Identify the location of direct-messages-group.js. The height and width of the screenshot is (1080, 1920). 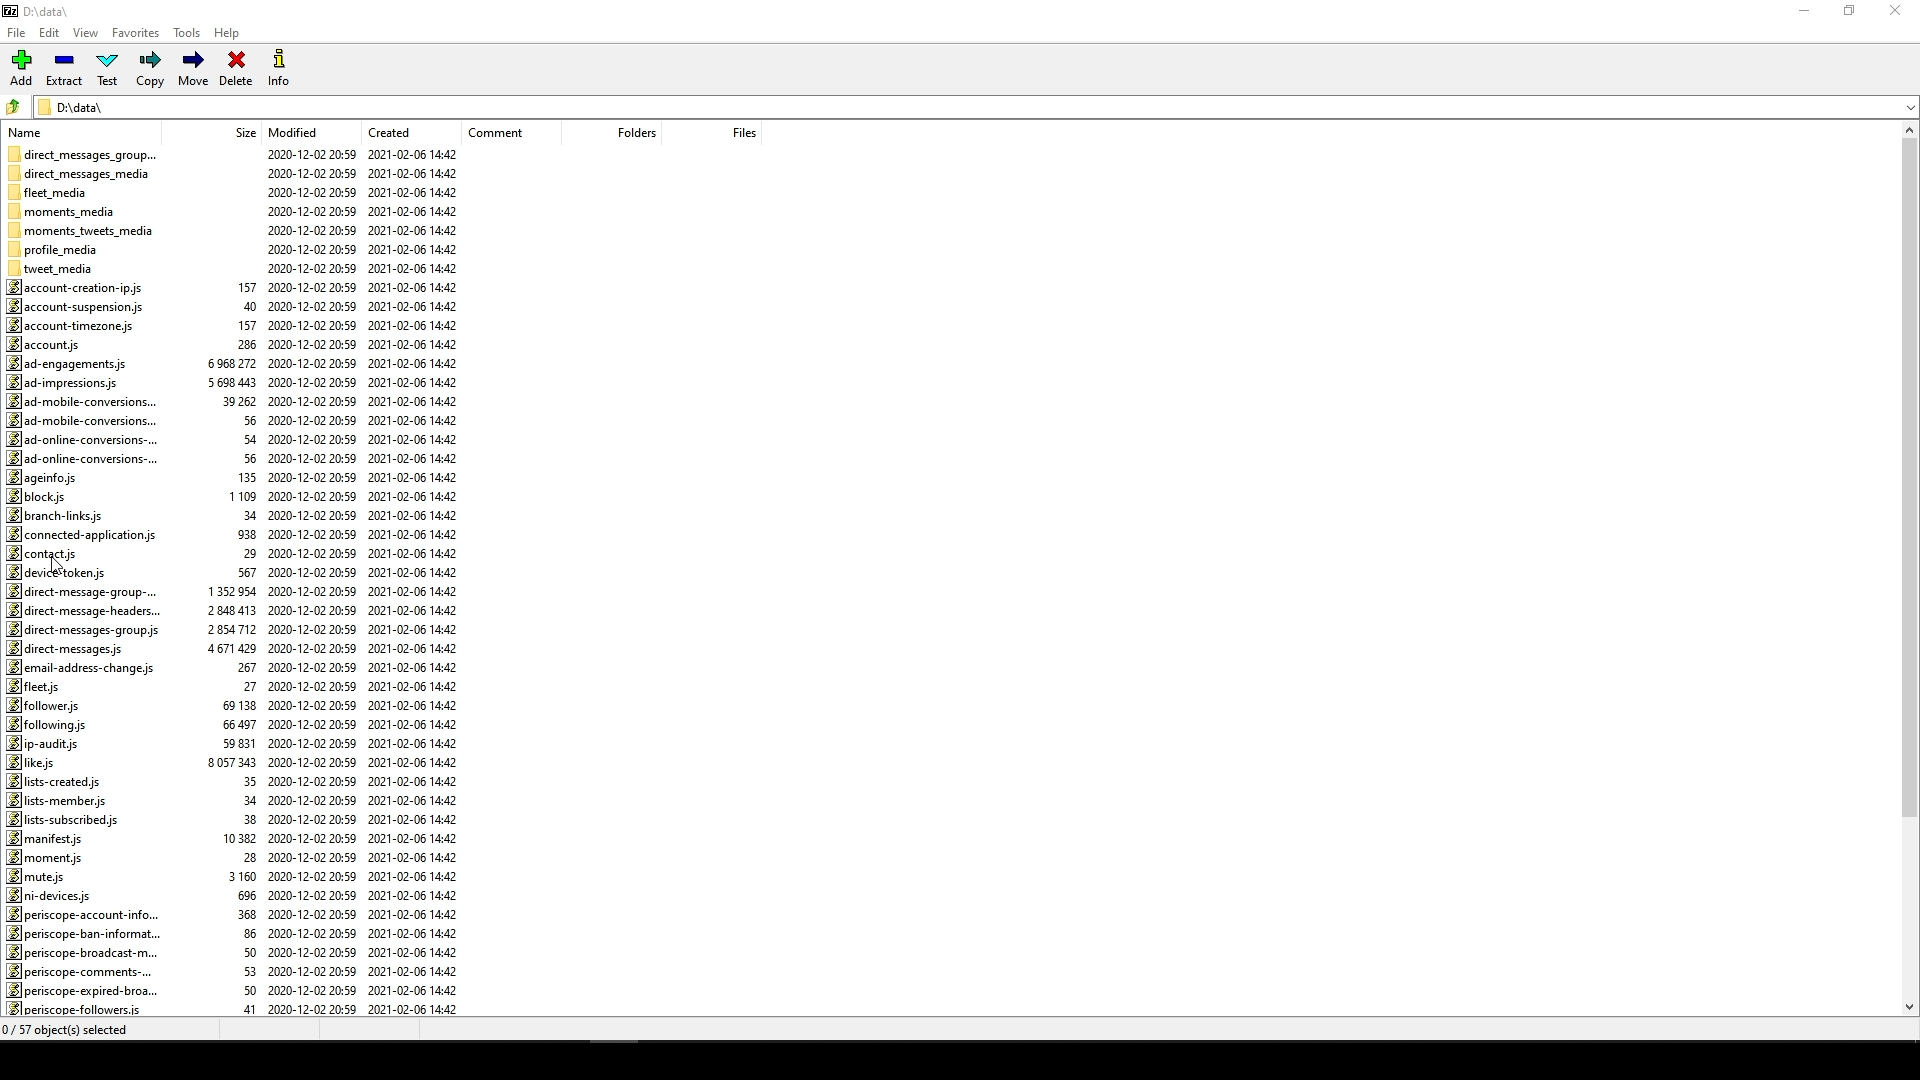
(84, 631).